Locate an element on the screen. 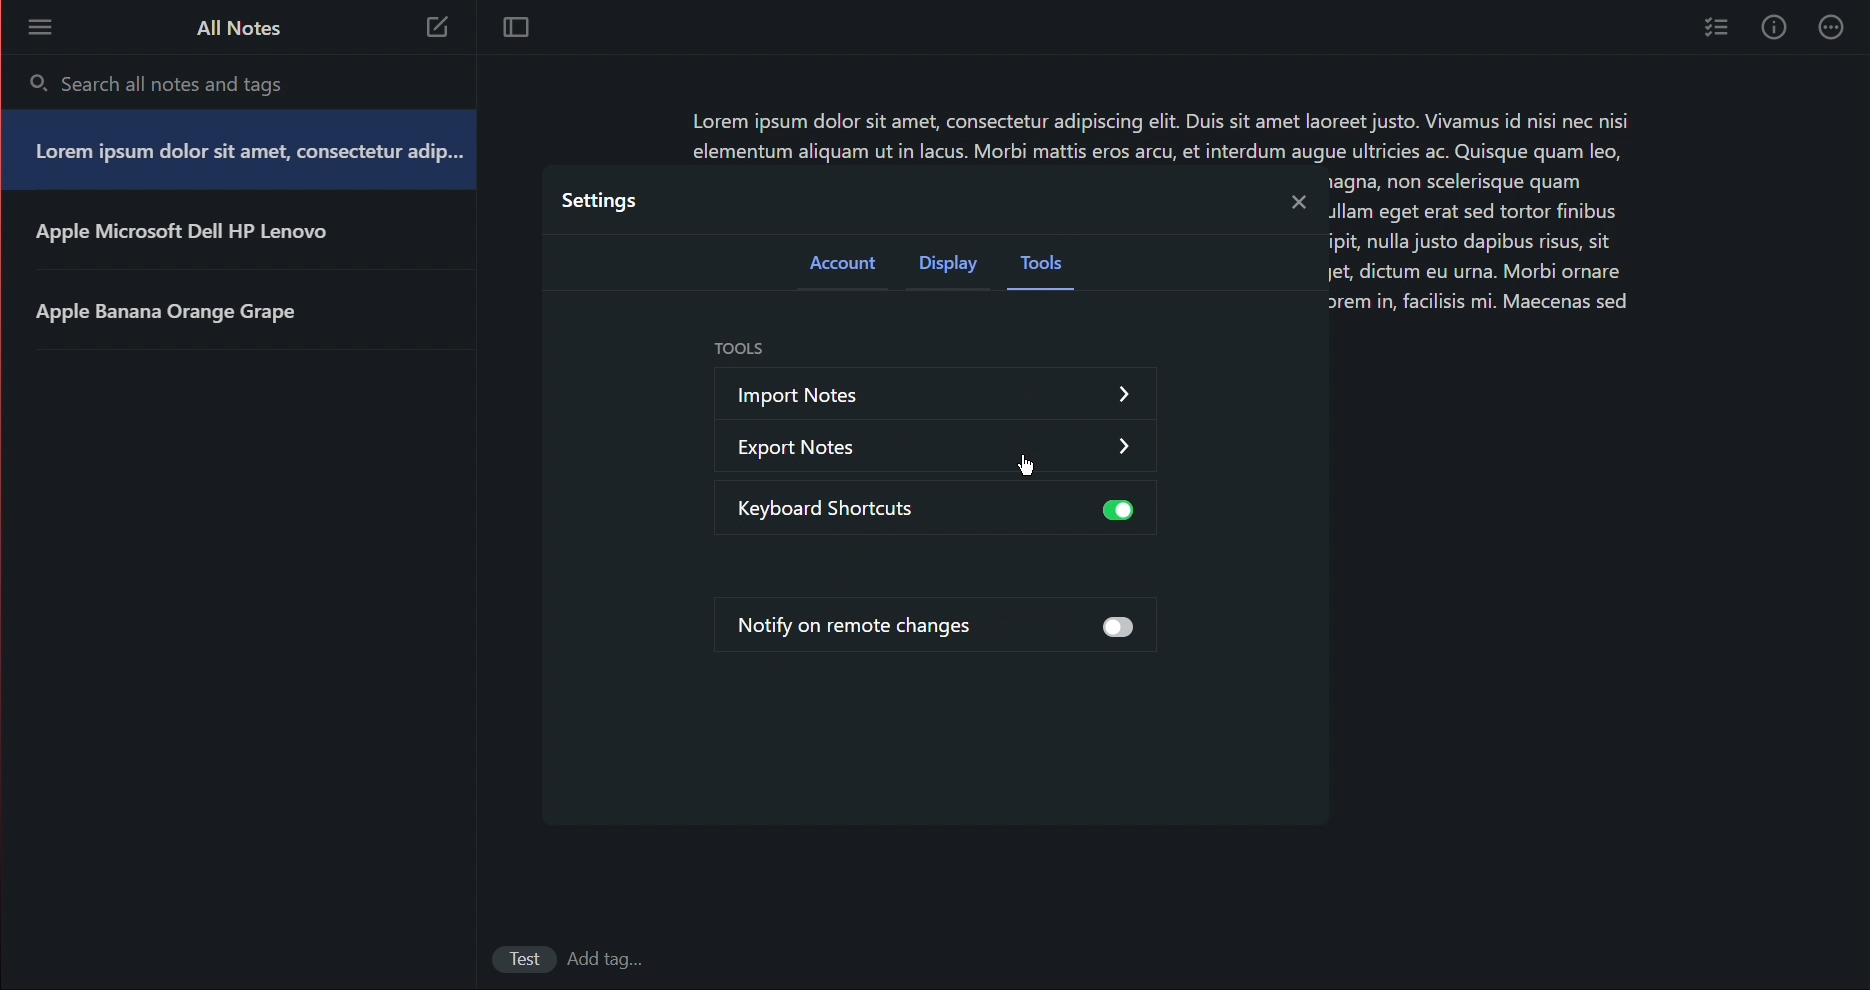 The width and height of the screenshot is (1870, 990). Info is located at coordinates (1775, 28).